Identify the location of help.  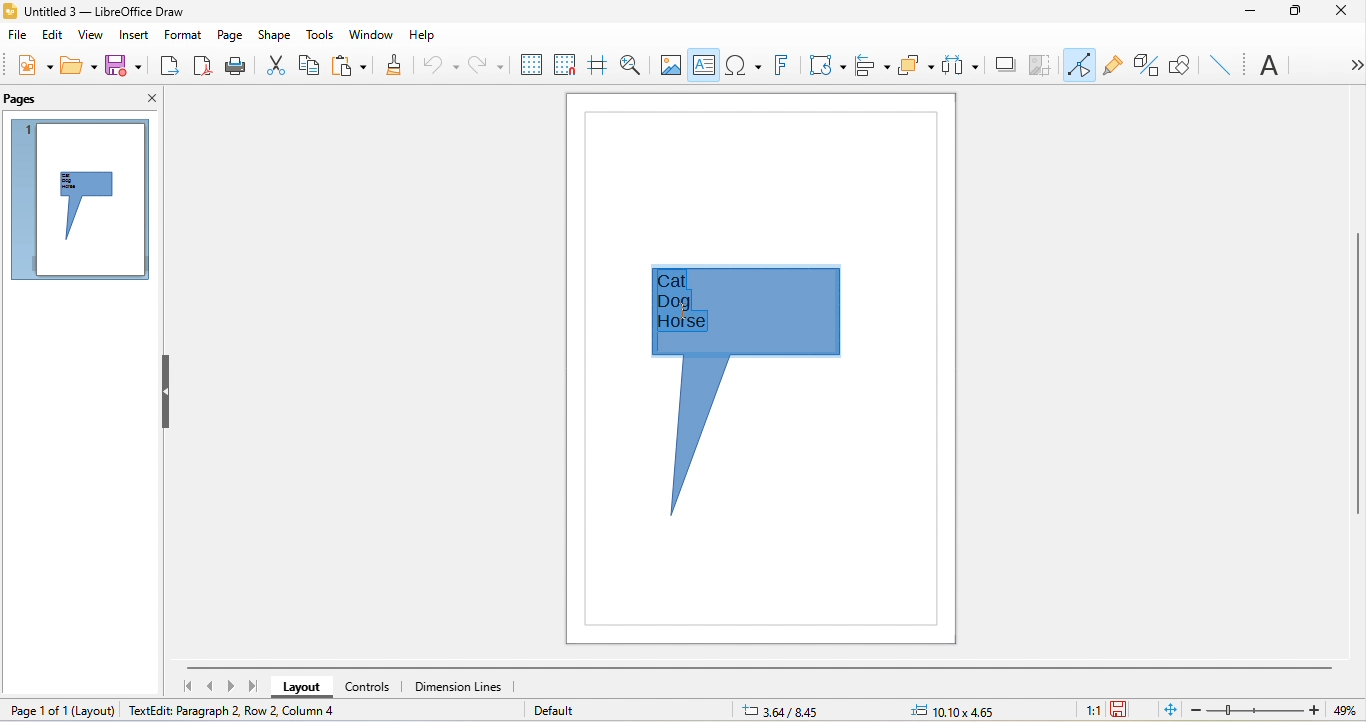
(422, 33).